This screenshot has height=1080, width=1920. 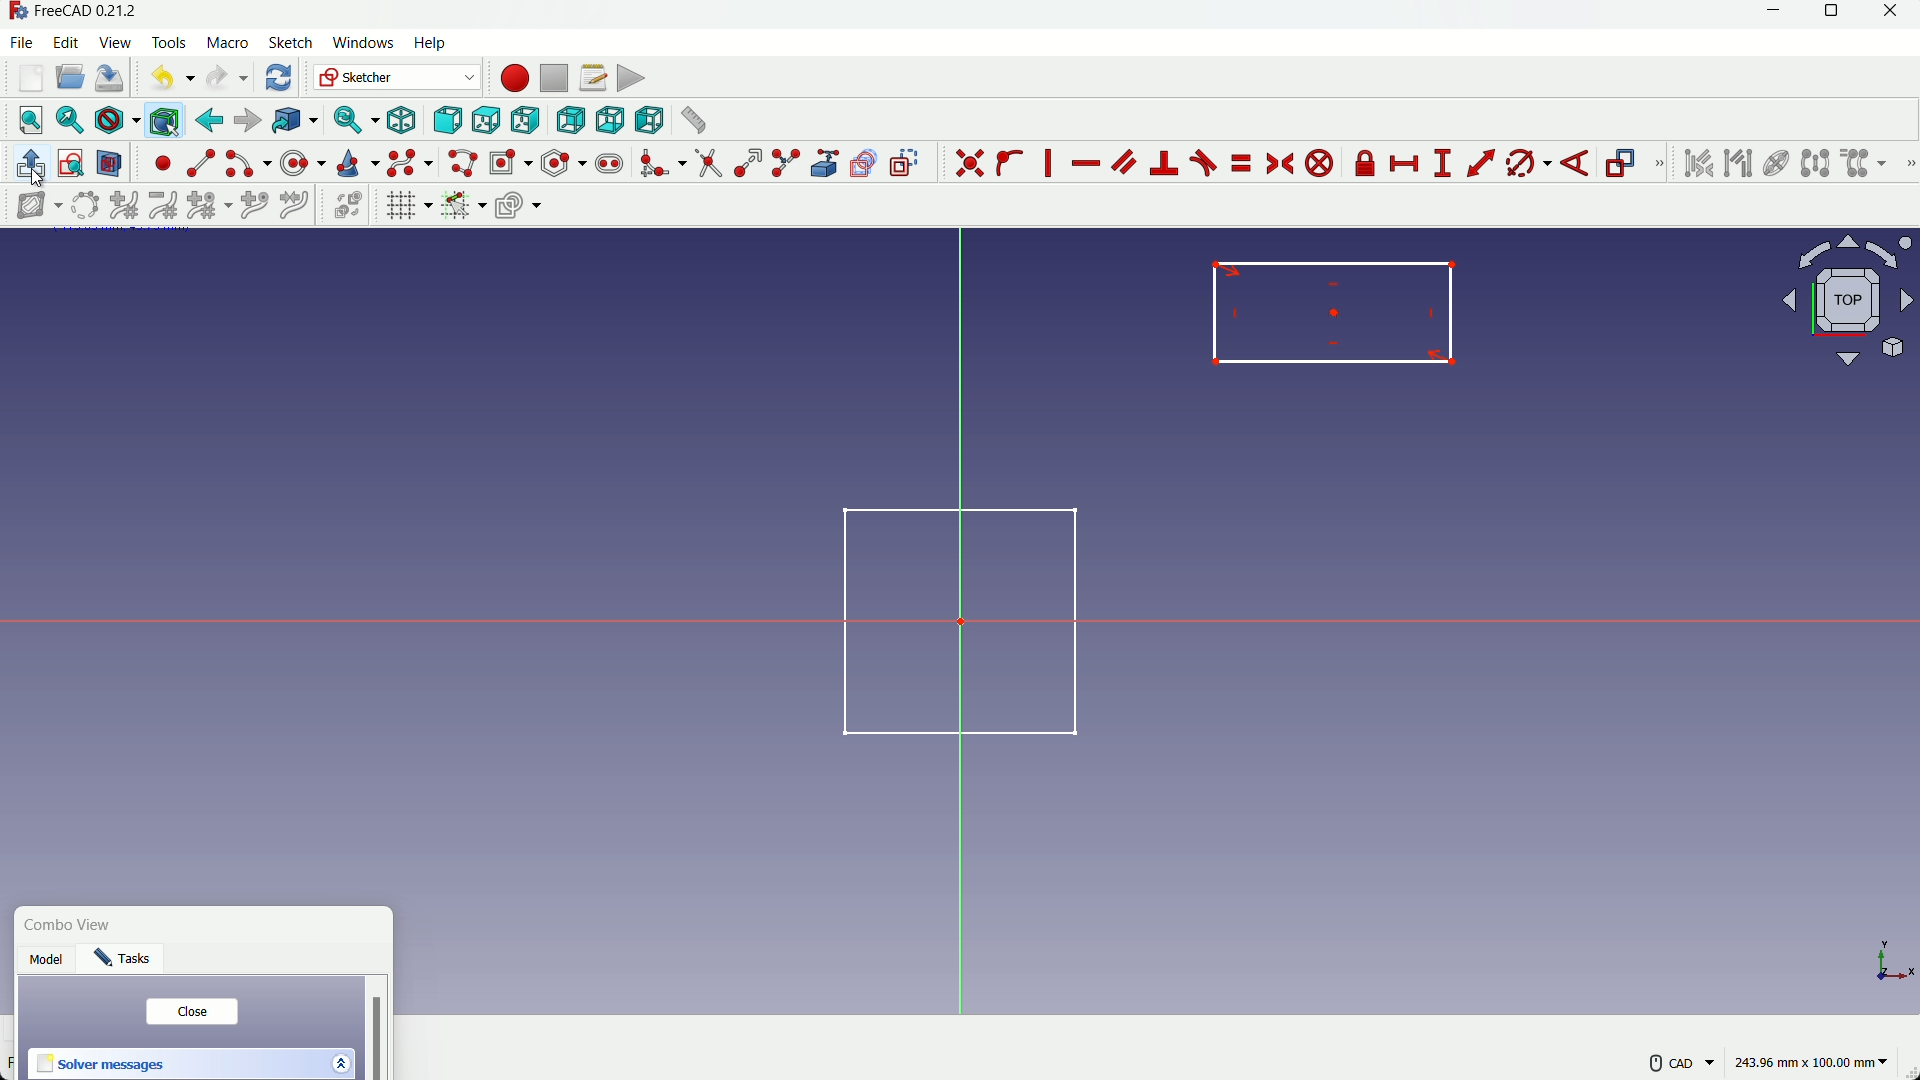 What do you see at coordinates (1481, 163) in the screenshot?
I see `constraint distance` at bounding box center [1481, 163].